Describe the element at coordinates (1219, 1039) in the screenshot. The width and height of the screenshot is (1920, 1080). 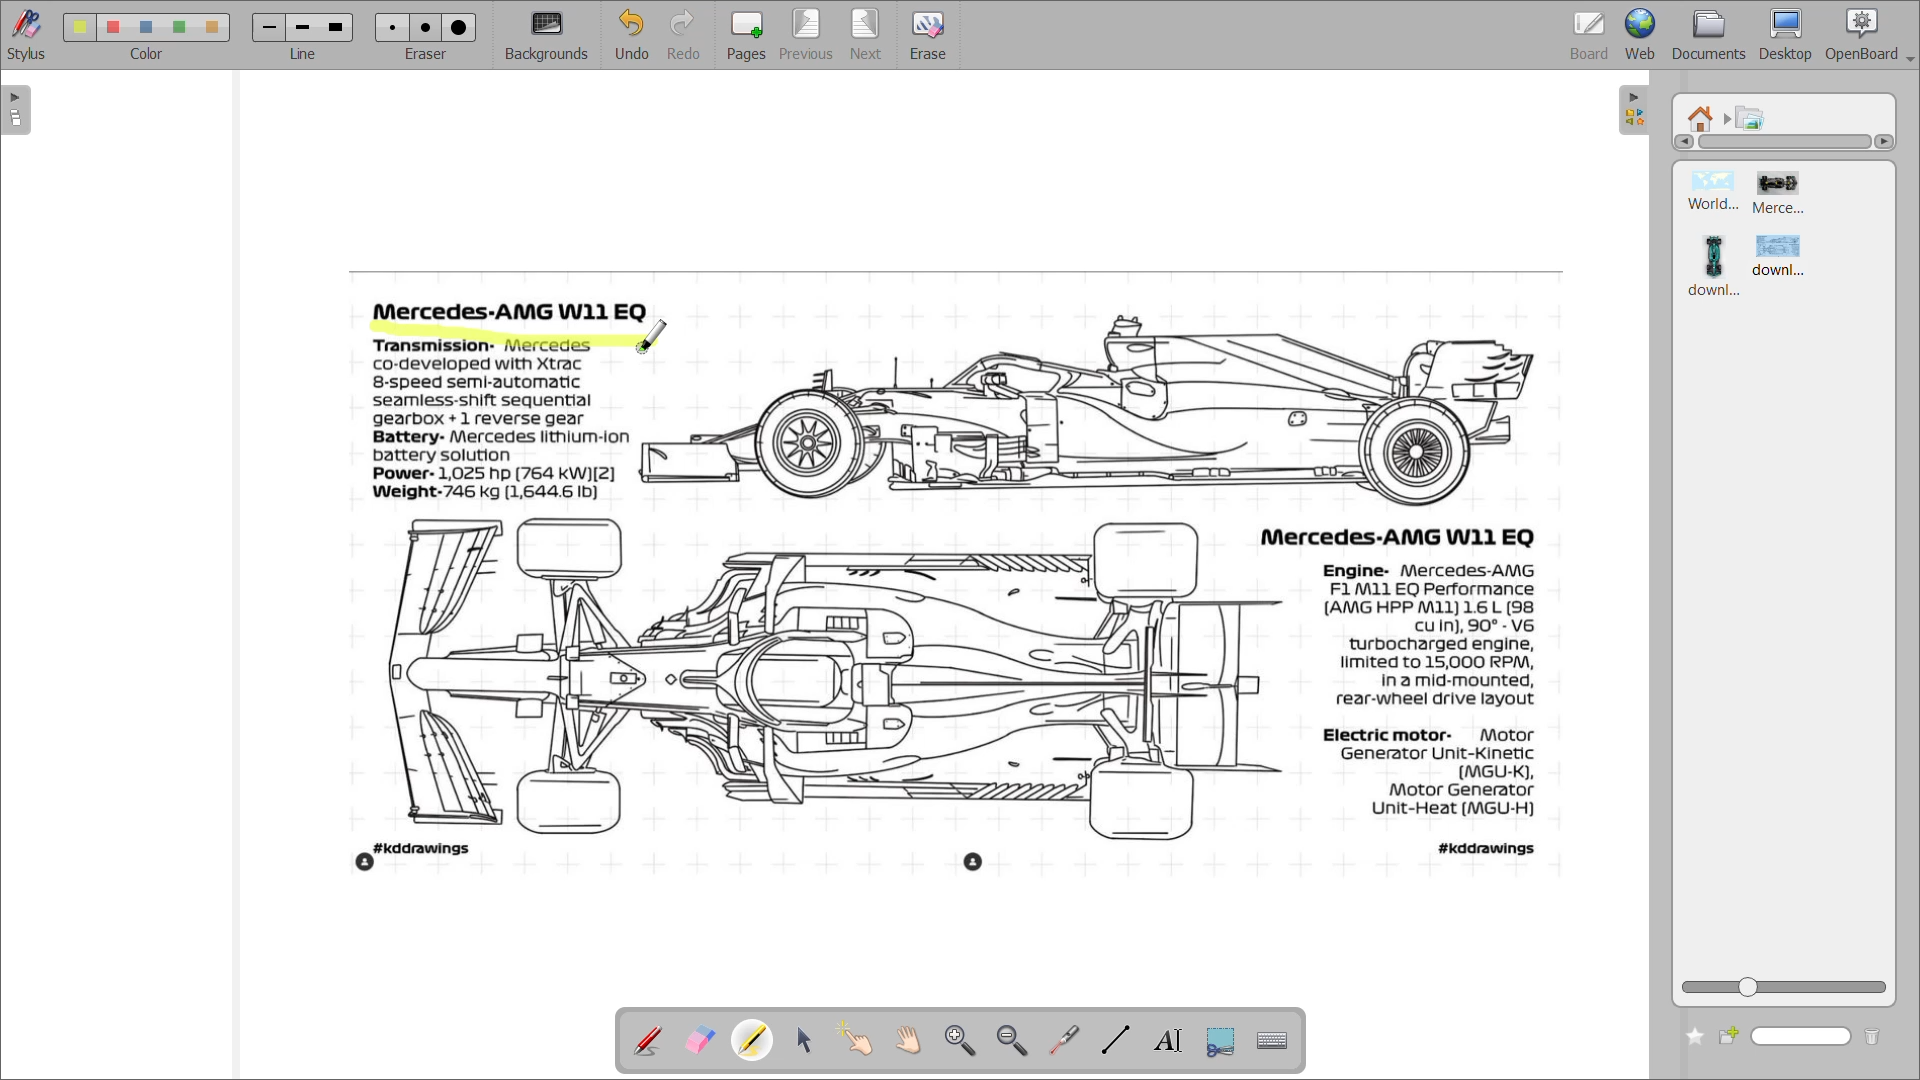
I see `capture part of screen` at that location.